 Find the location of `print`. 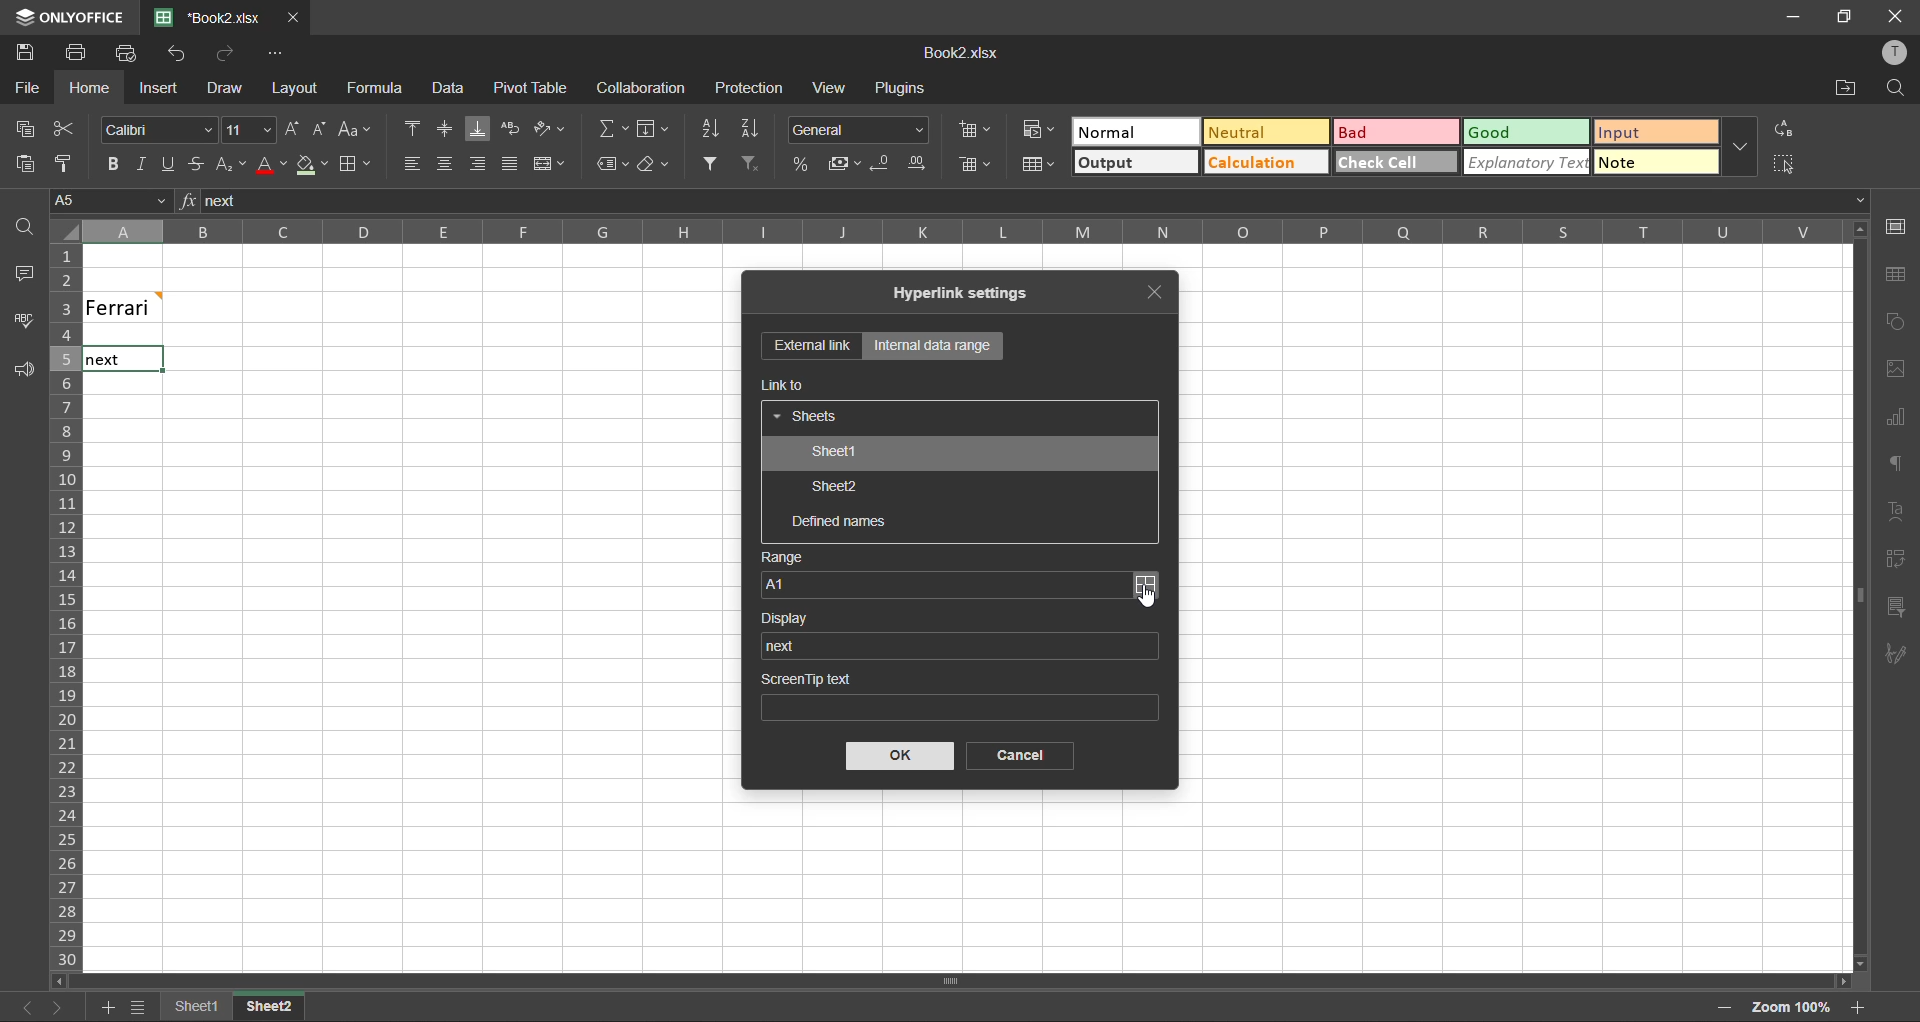

print is located at coordinates (78, 52).